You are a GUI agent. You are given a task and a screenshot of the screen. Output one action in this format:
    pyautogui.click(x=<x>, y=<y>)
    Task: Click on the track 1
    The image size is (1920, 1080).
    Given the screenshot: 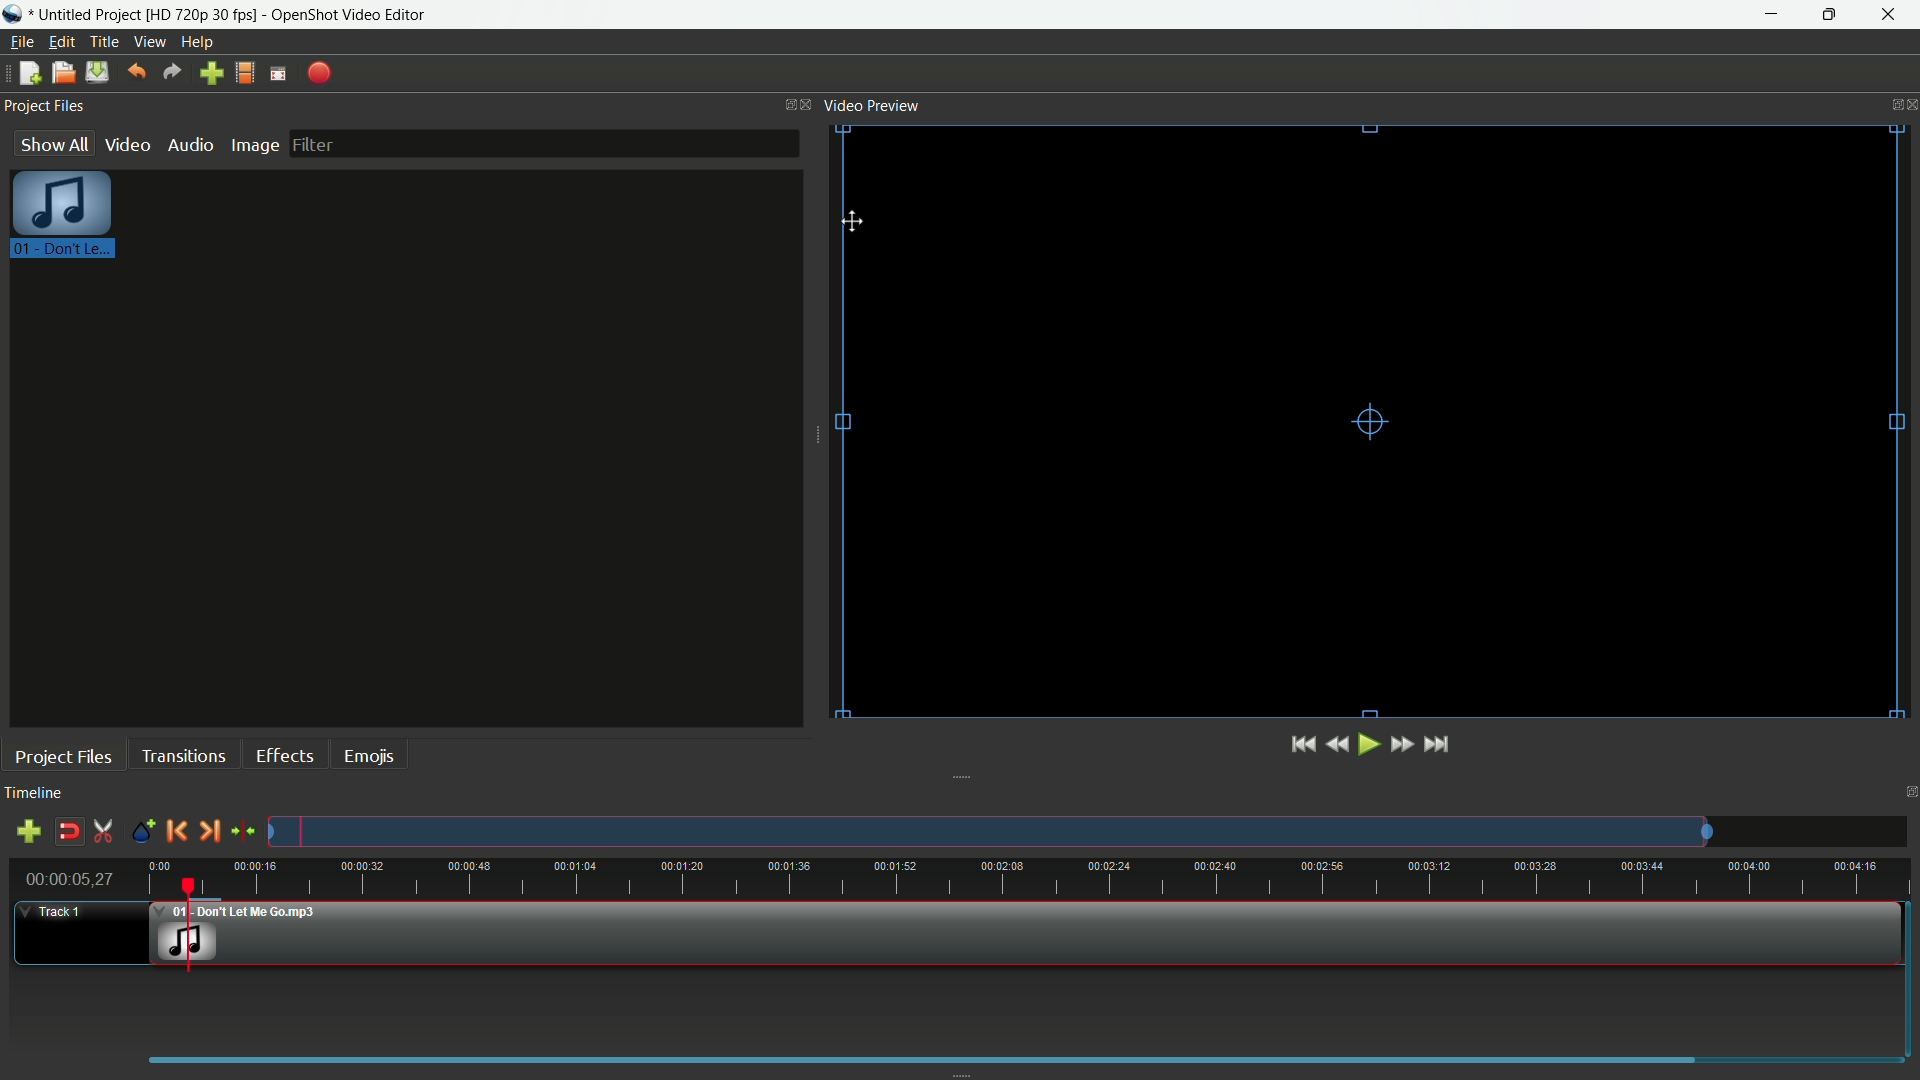 What is the action you would take?
    pyautogui.click(x=52, y=913)
    